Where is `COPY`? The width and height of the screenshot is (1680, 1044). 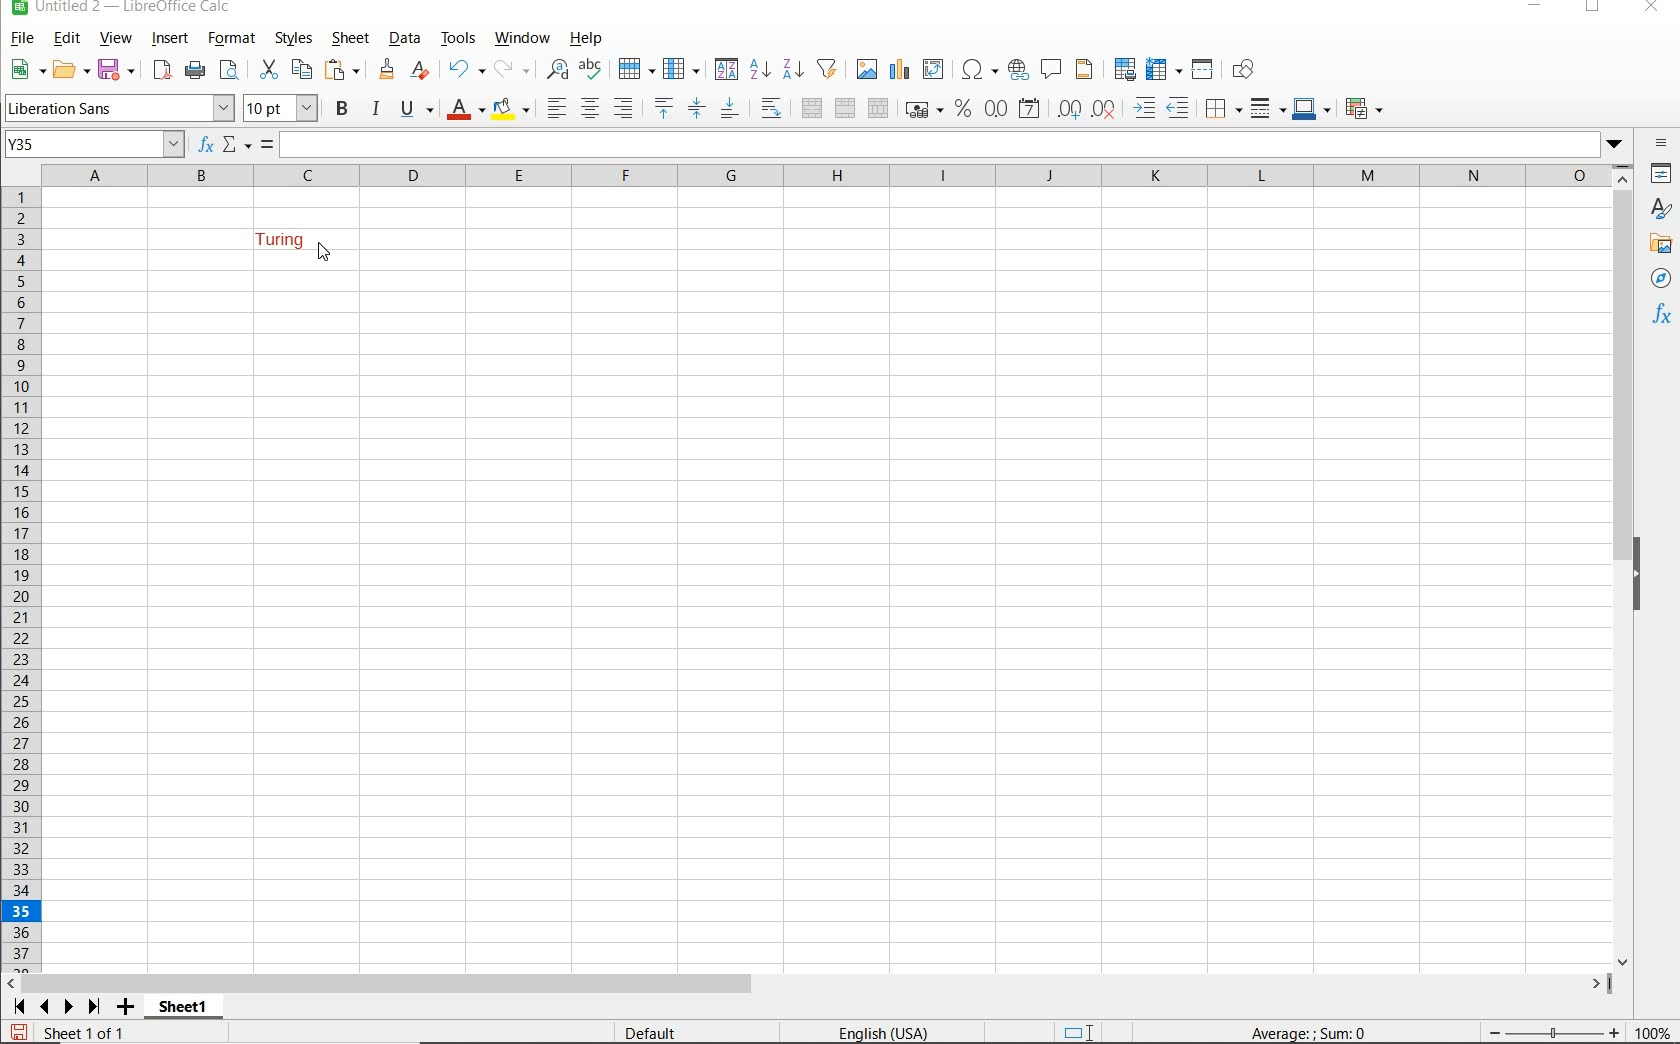
COPY is located at coordinates (303, 69).